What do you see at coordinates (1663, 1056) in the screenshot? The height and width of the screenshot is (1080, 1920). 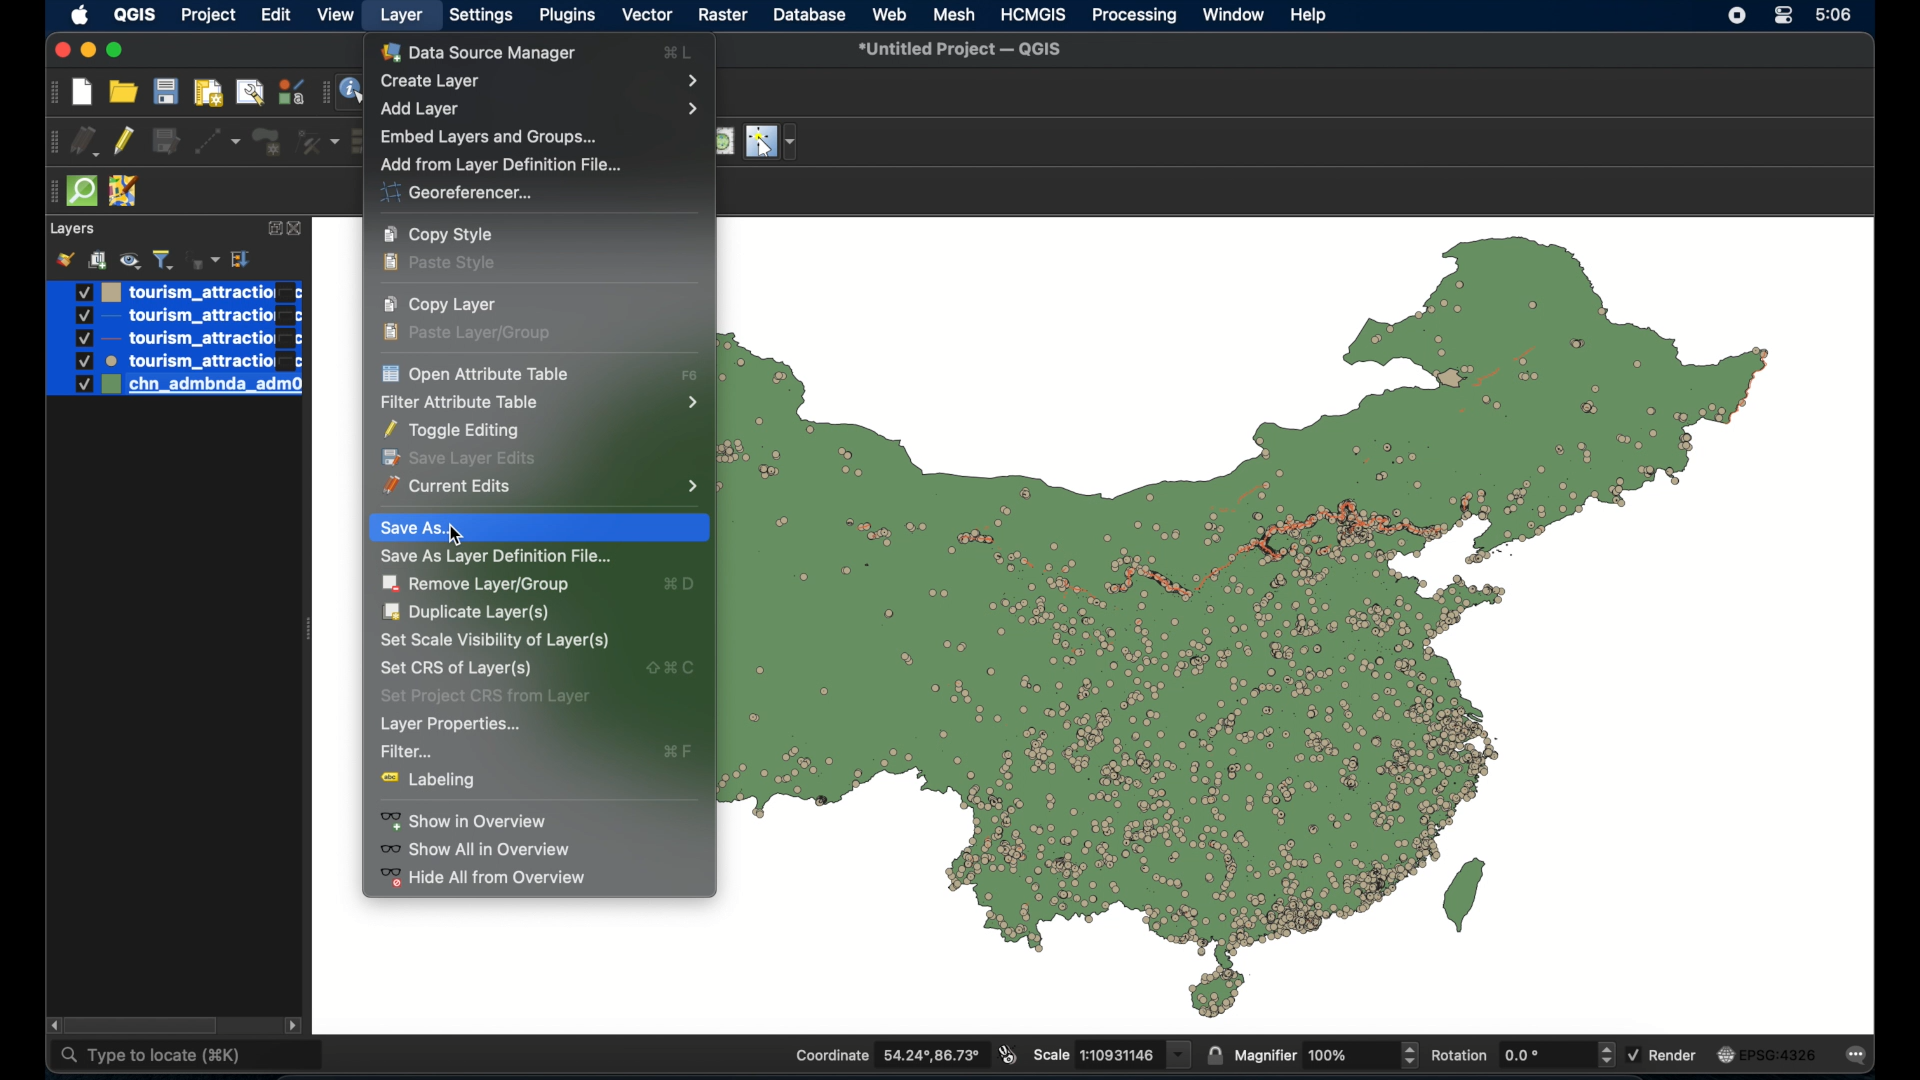 I see `render` at bounding box center [1663, 1056].